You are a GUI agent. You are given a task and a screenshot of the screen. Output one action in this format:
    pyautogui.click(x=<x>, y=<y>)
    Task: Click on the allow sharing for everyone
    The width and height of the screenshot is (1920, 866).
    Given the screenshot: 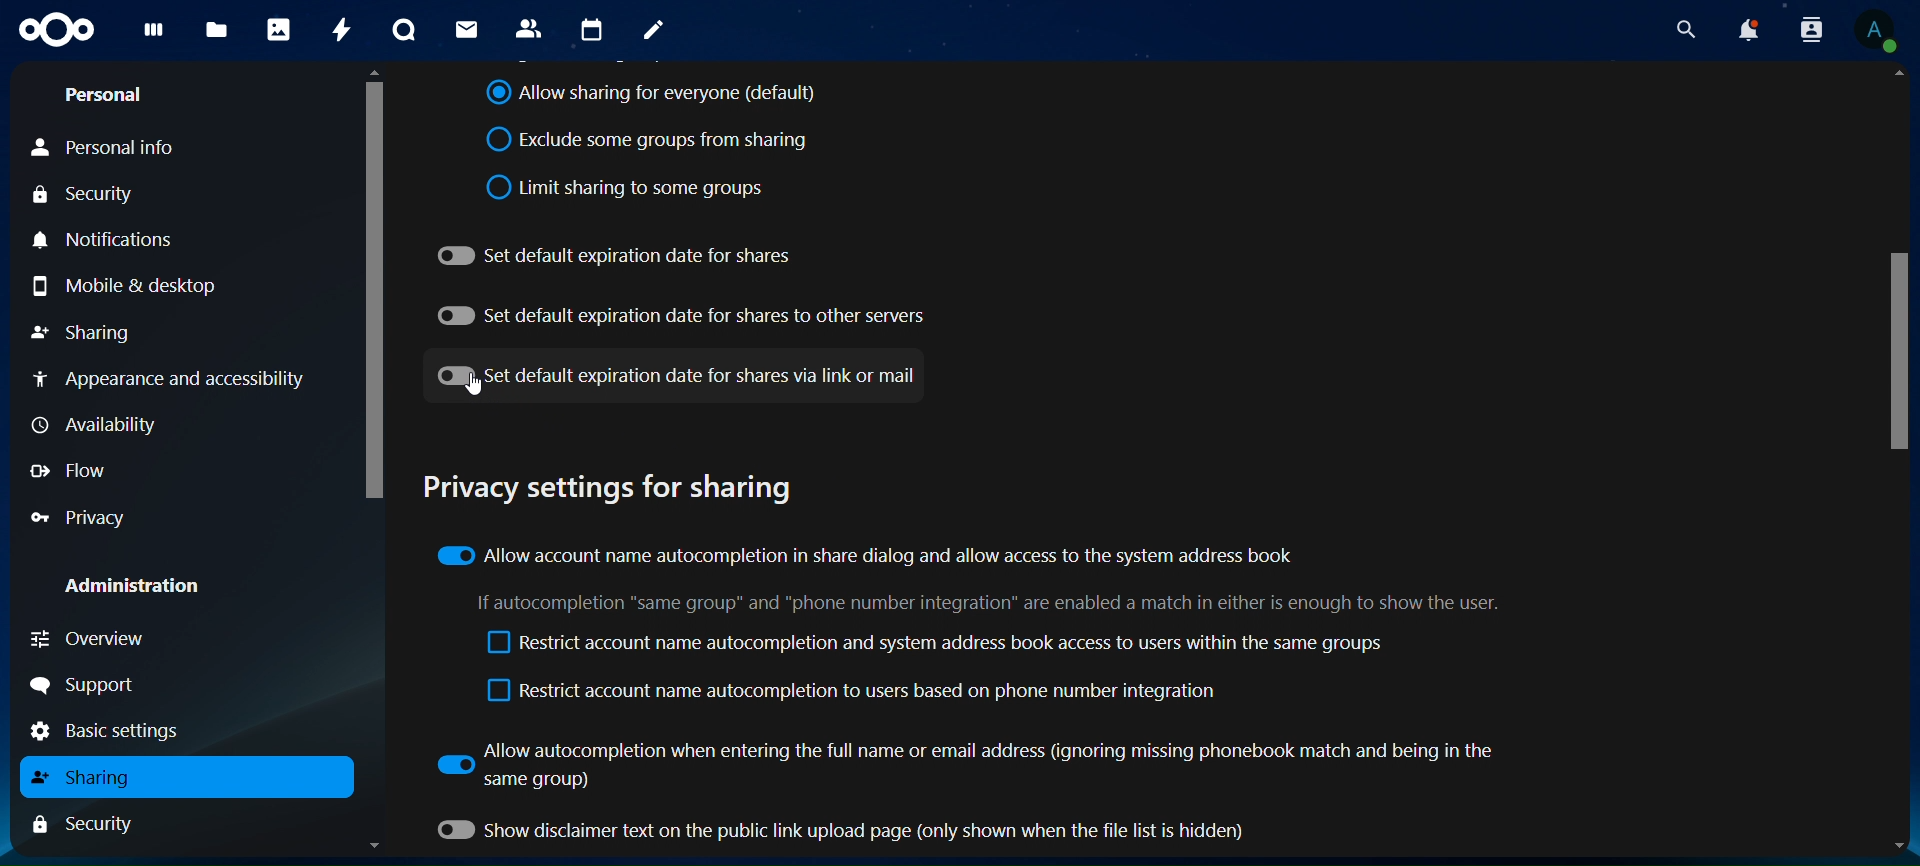 What is the action you would take?
    pyautogui.click(x=652, y=95)
    